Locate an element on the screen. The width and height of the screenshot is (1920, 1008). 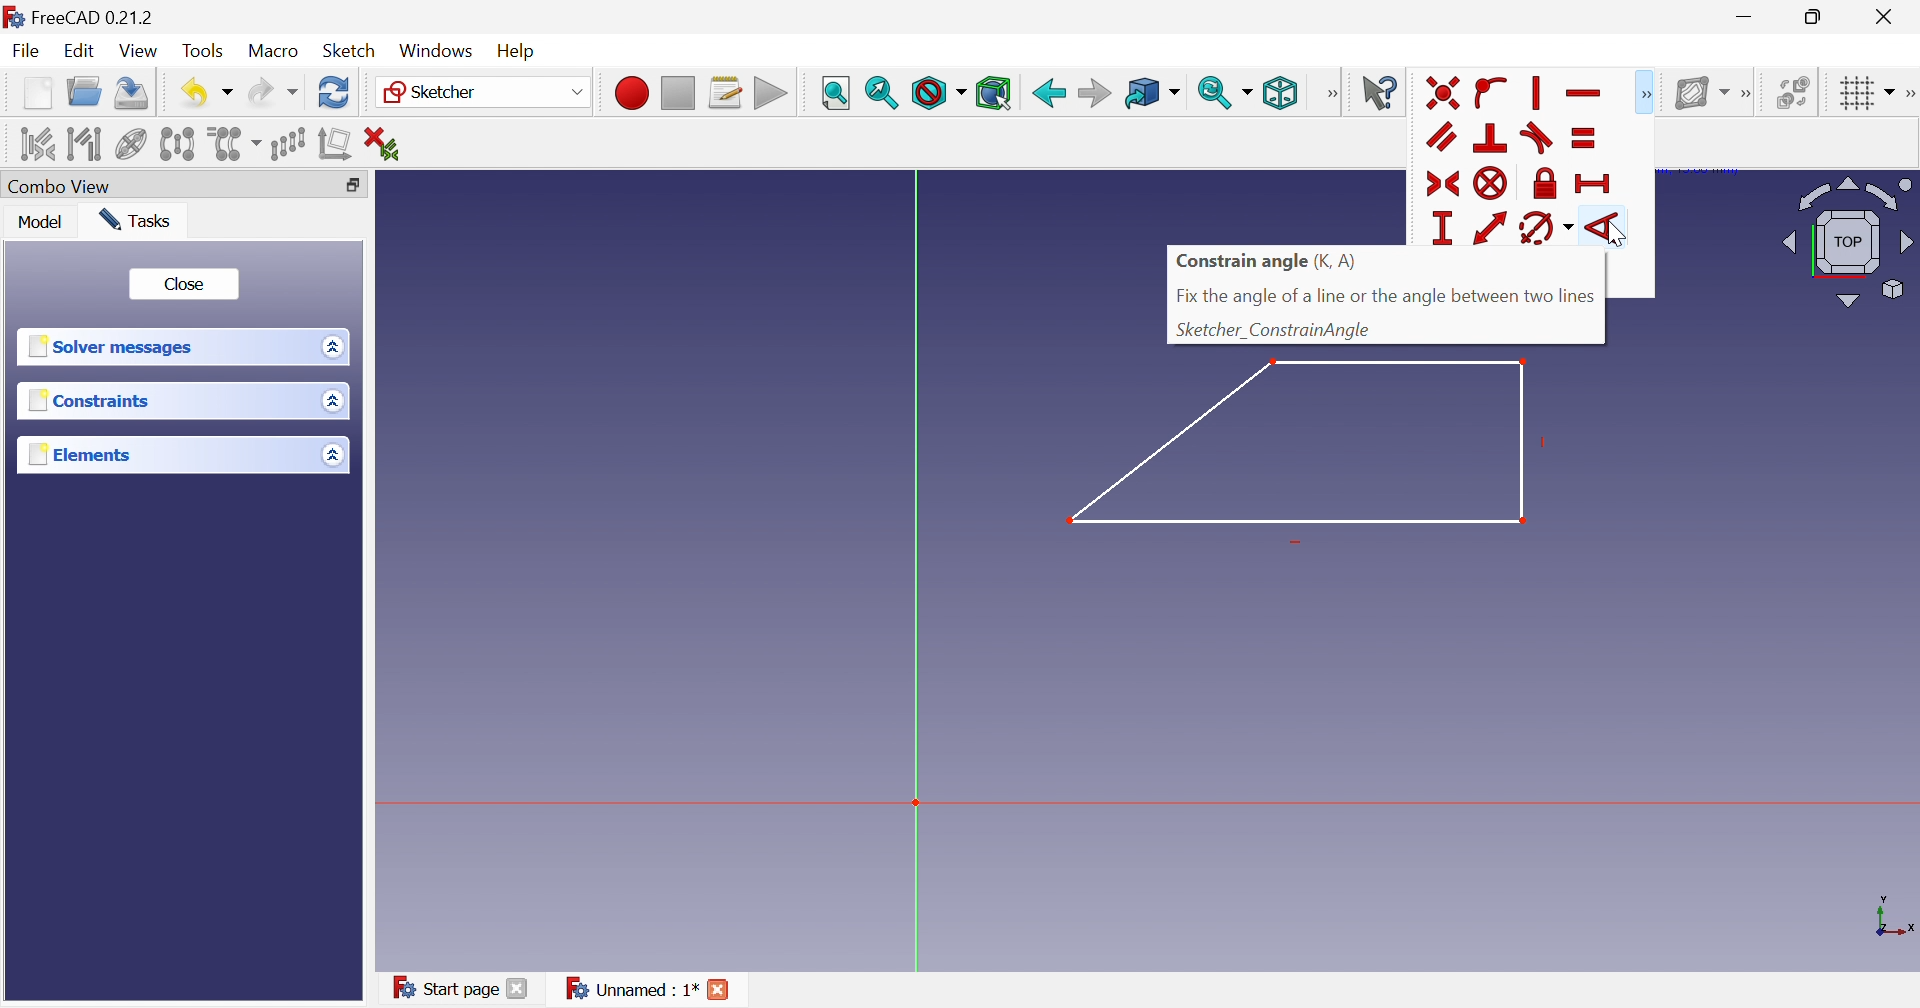
Elements is located at coordinates (77, 454).